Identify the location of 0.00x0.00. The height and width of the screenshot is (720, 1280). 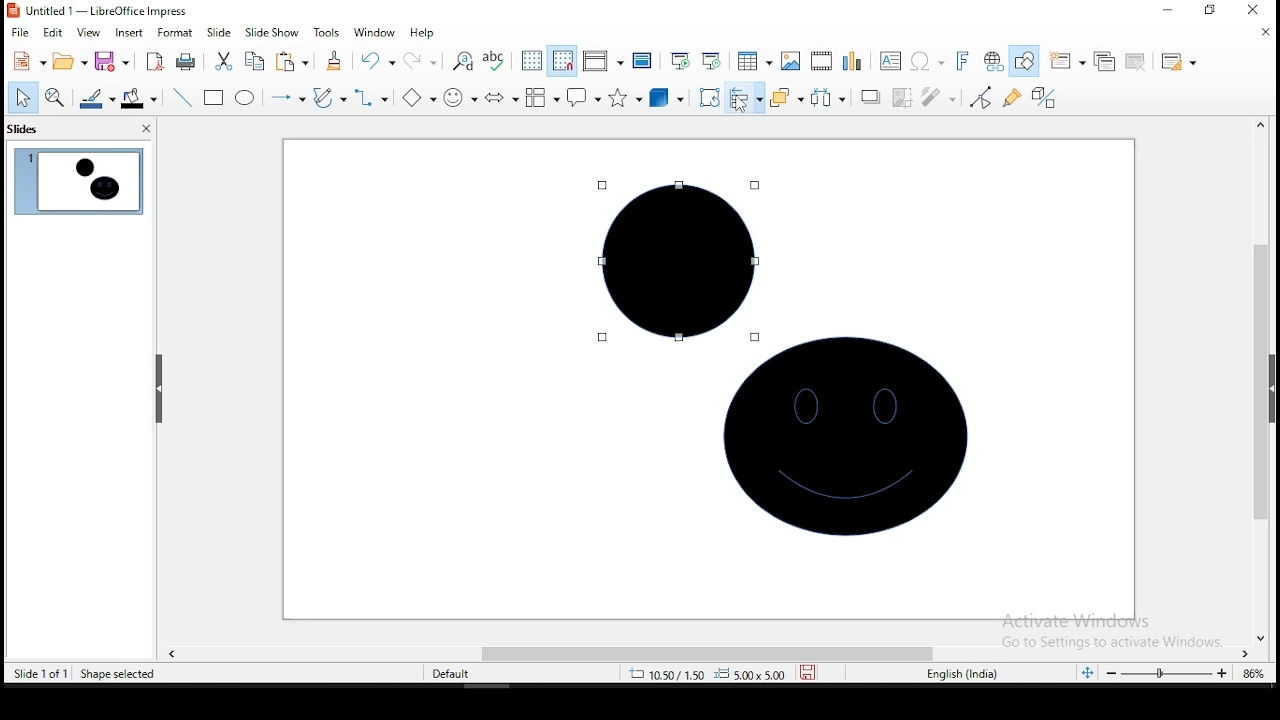
(751, 674).